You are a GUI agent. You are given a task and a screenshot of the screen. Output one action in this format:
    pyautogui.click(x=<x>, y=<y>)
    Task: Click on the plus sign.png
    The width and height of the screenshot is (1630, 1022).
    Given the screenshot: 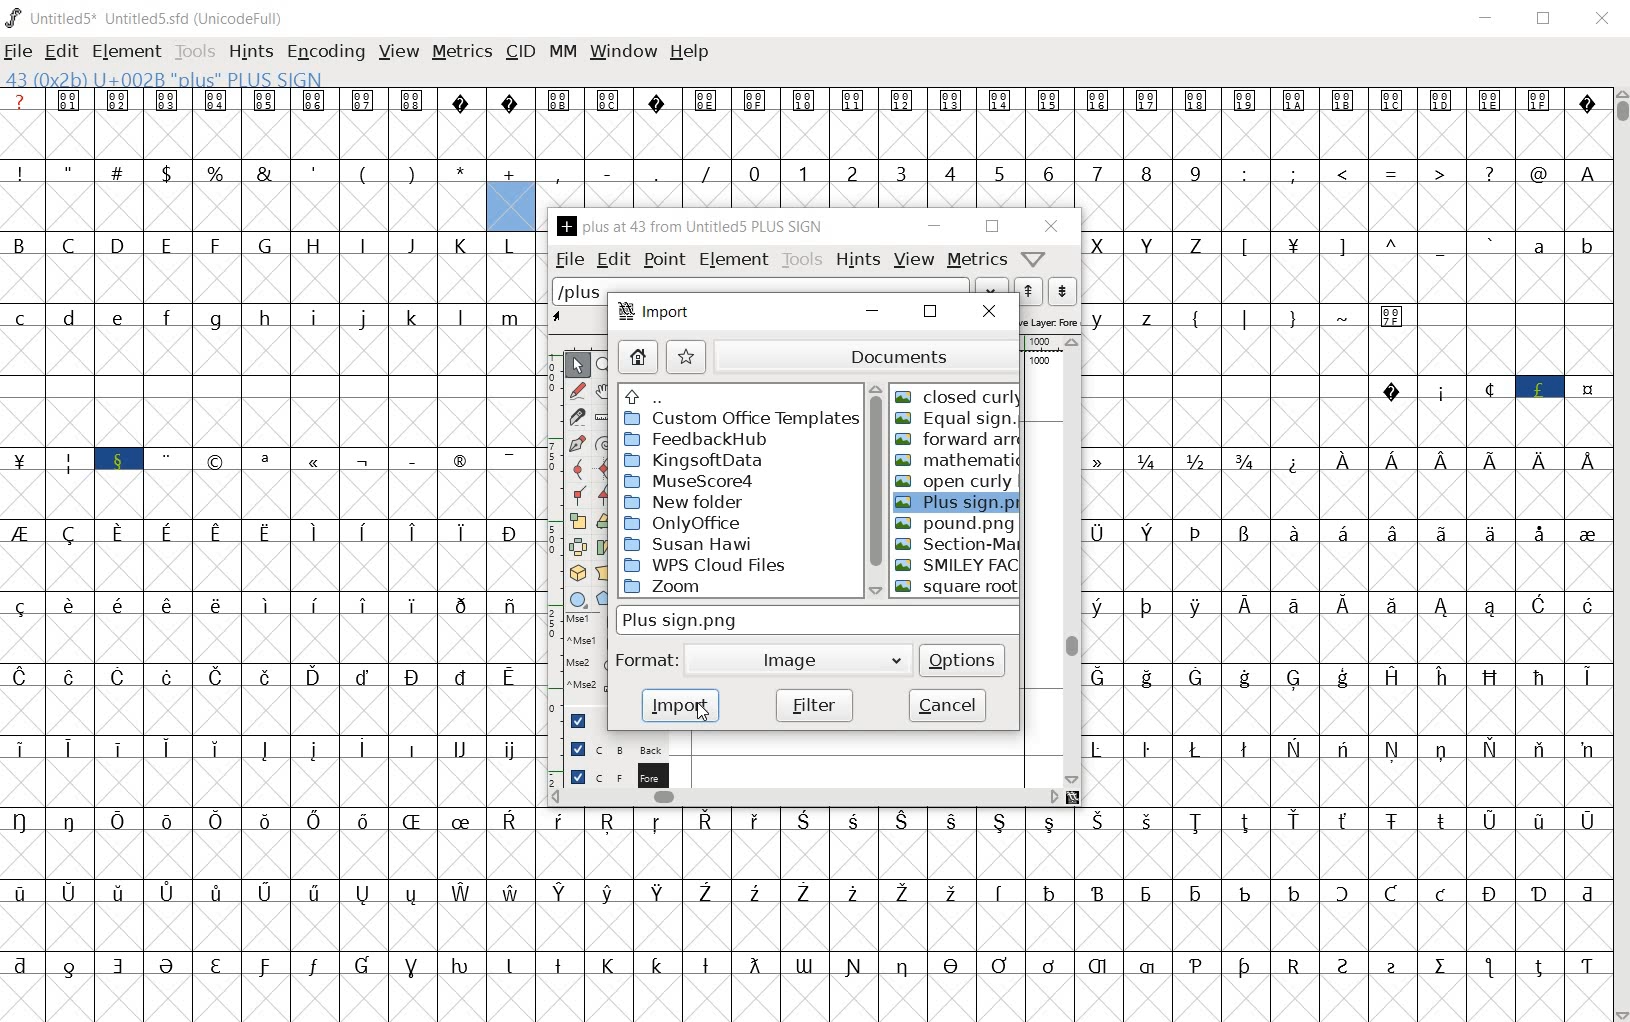 What is the action you would take?
    pyautogui.click(x=735, y=621)
    